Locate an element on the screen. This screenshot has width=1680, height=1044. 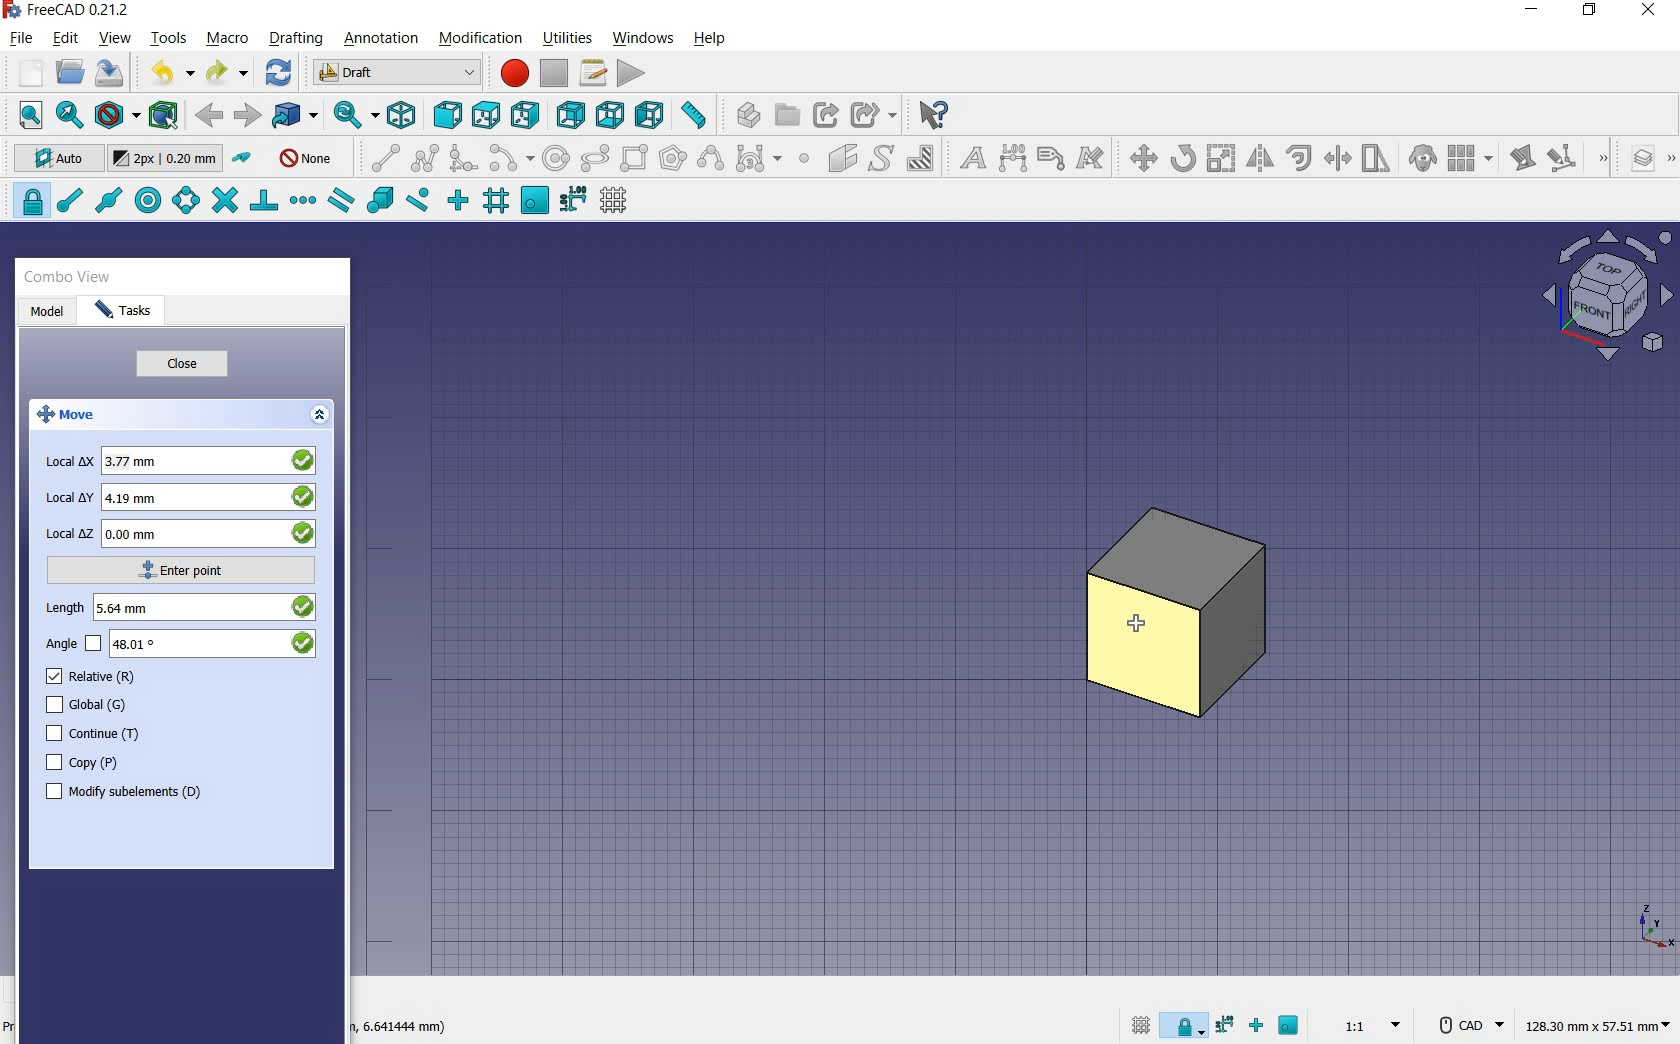
dimension is located at coordinates (1014, 158).